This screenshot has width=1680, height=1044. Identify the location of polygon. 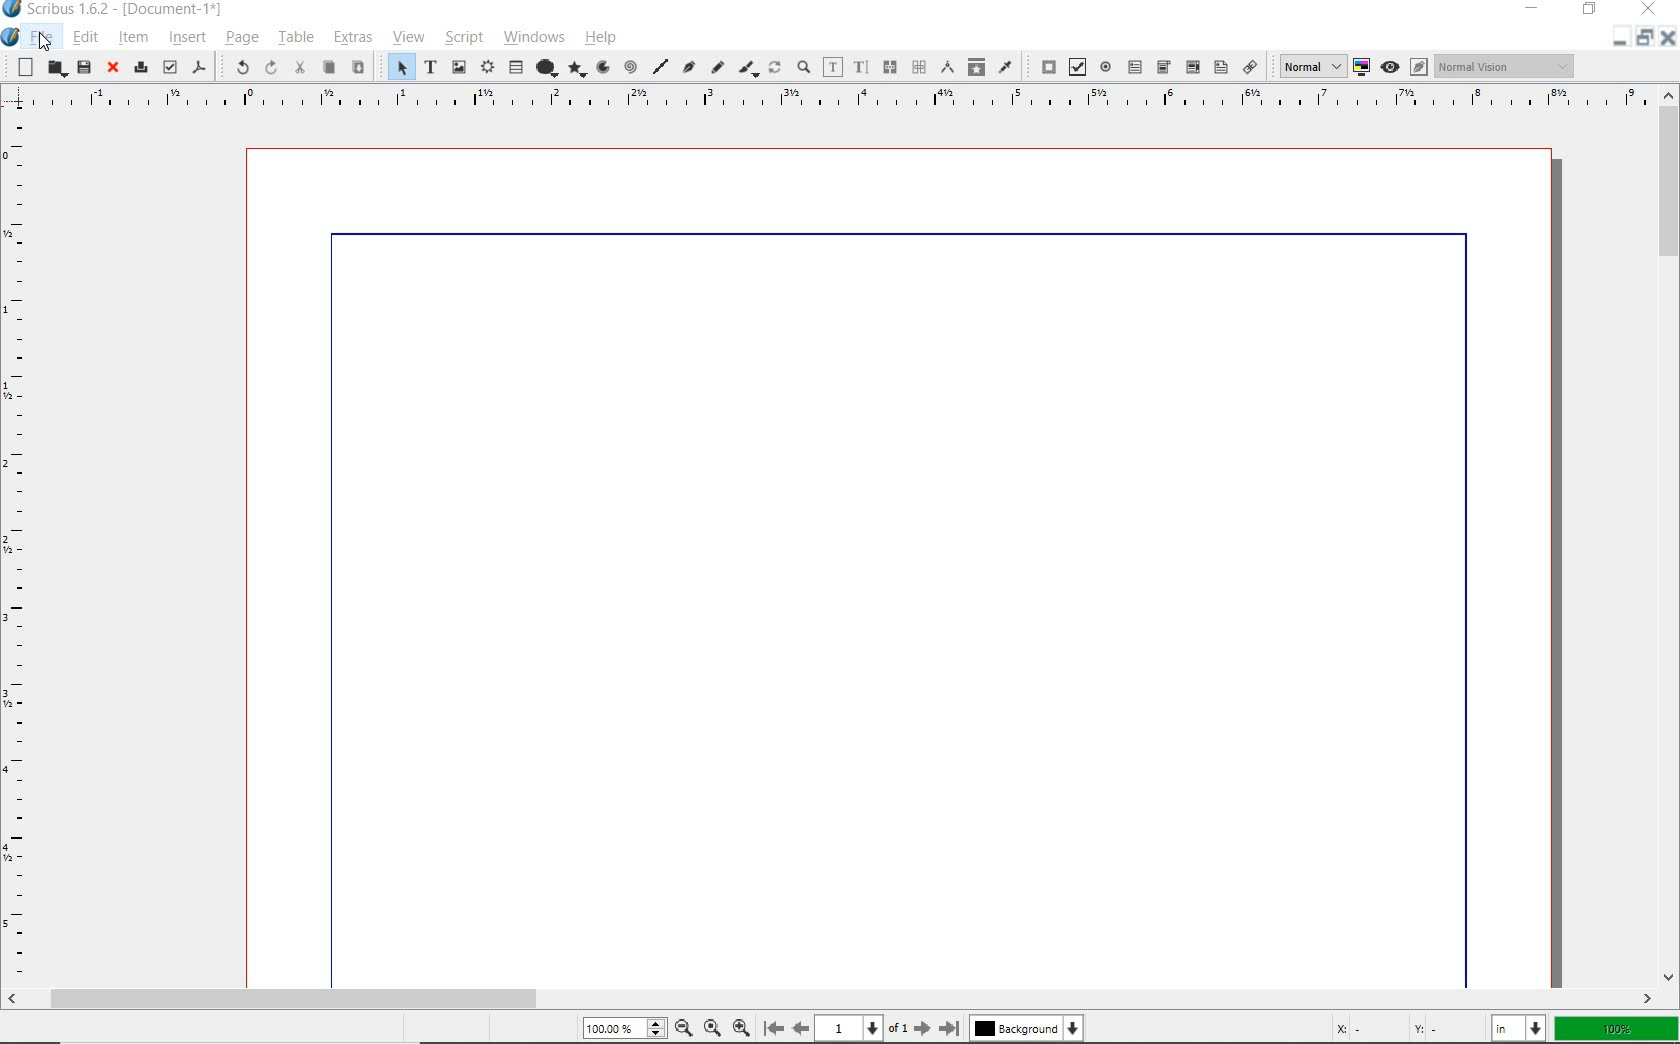
(578, 69).